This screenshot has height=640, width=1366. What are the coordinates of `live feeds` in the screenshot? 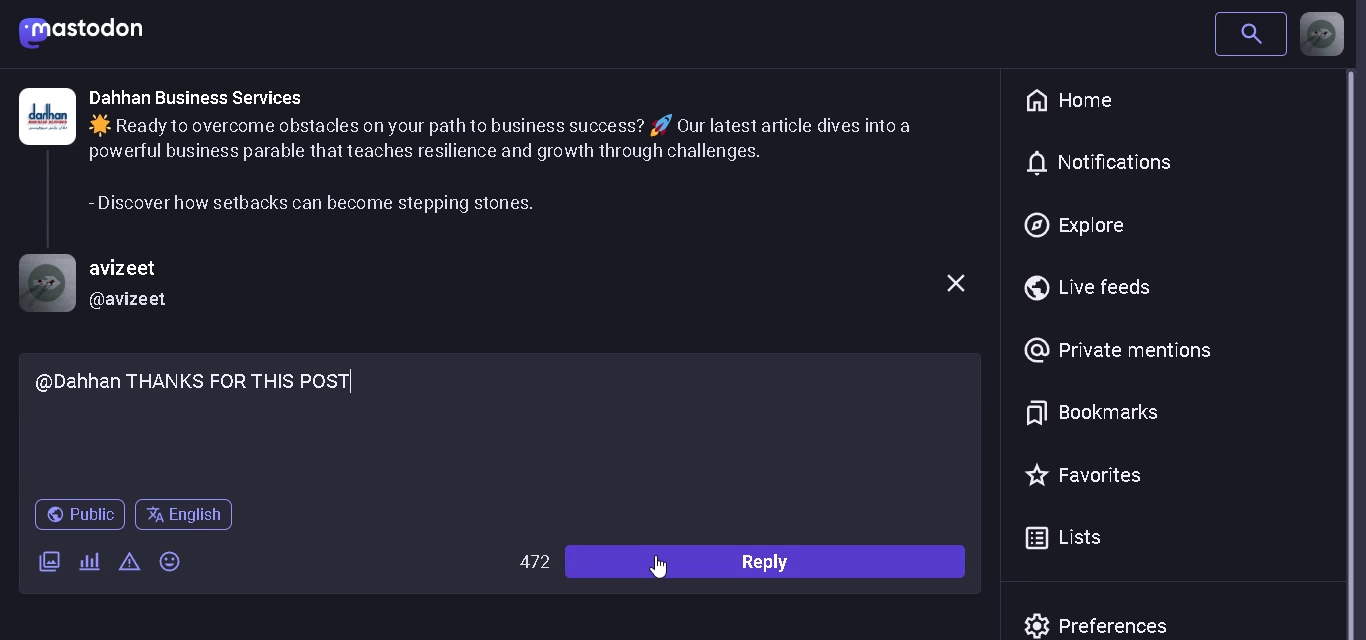 It's located at (1098, 288).